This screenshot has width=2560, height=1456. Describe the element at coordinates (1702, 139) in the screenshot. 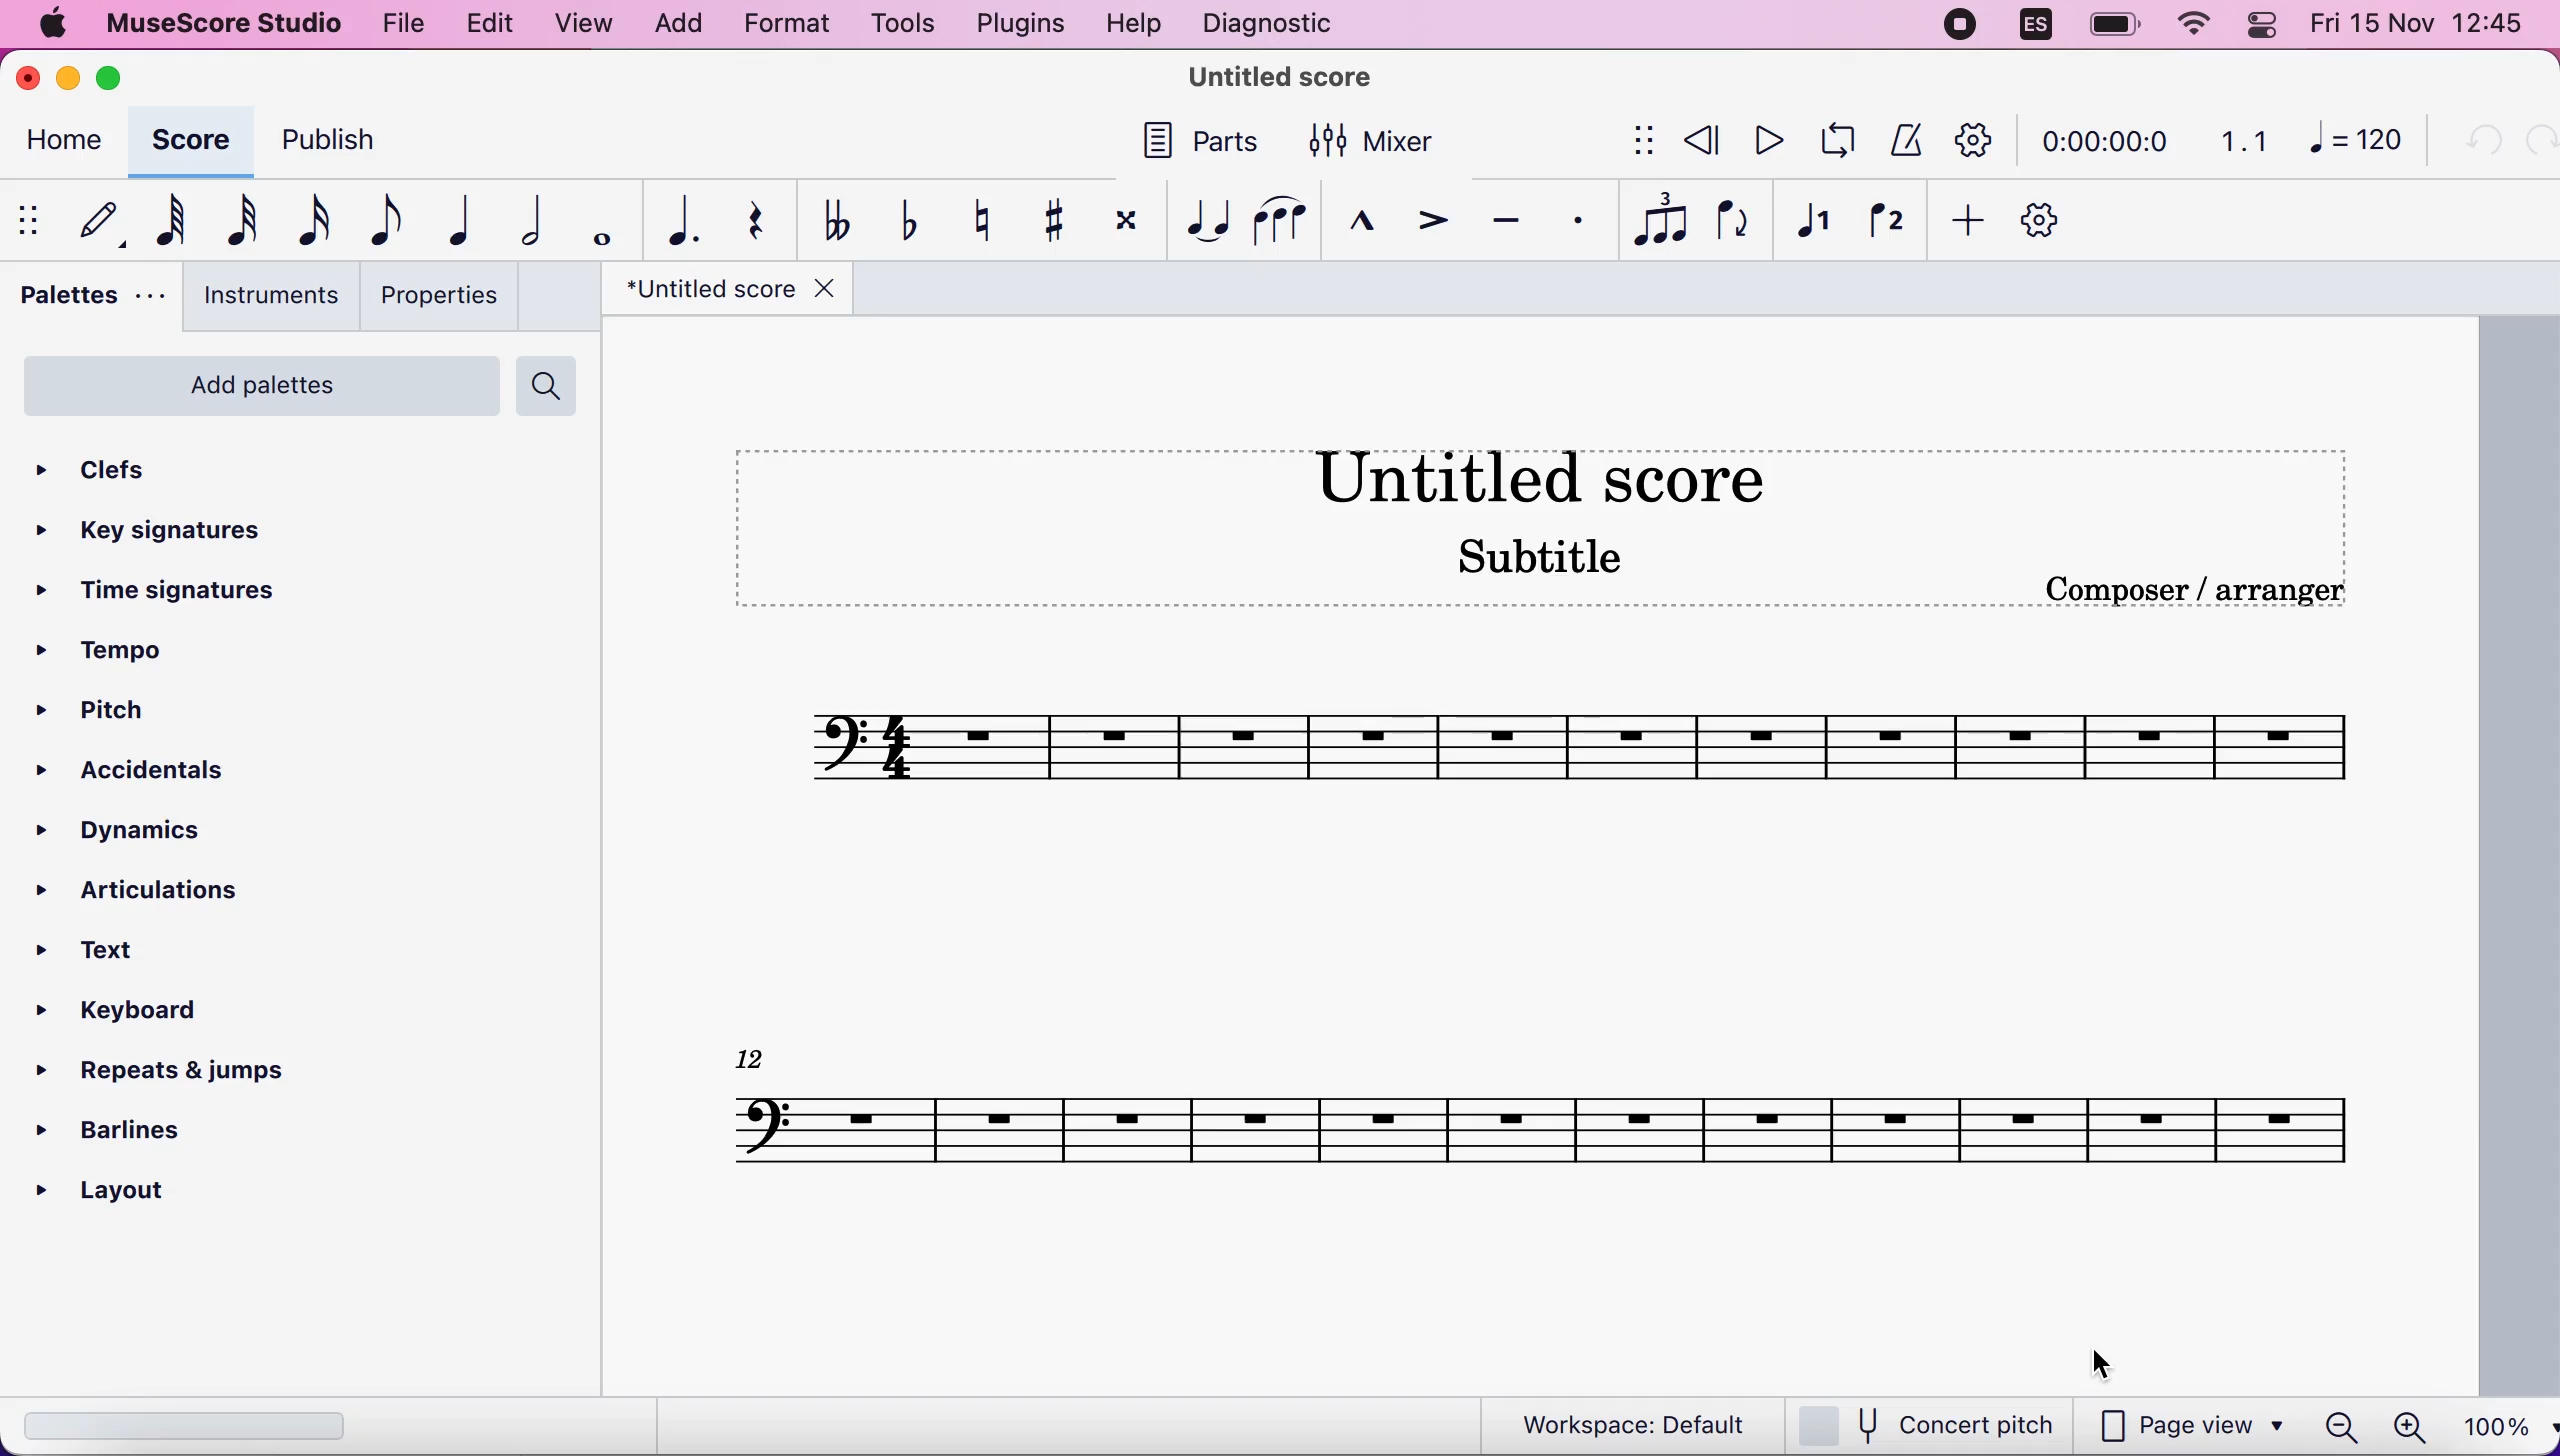

I see `review` at that location.